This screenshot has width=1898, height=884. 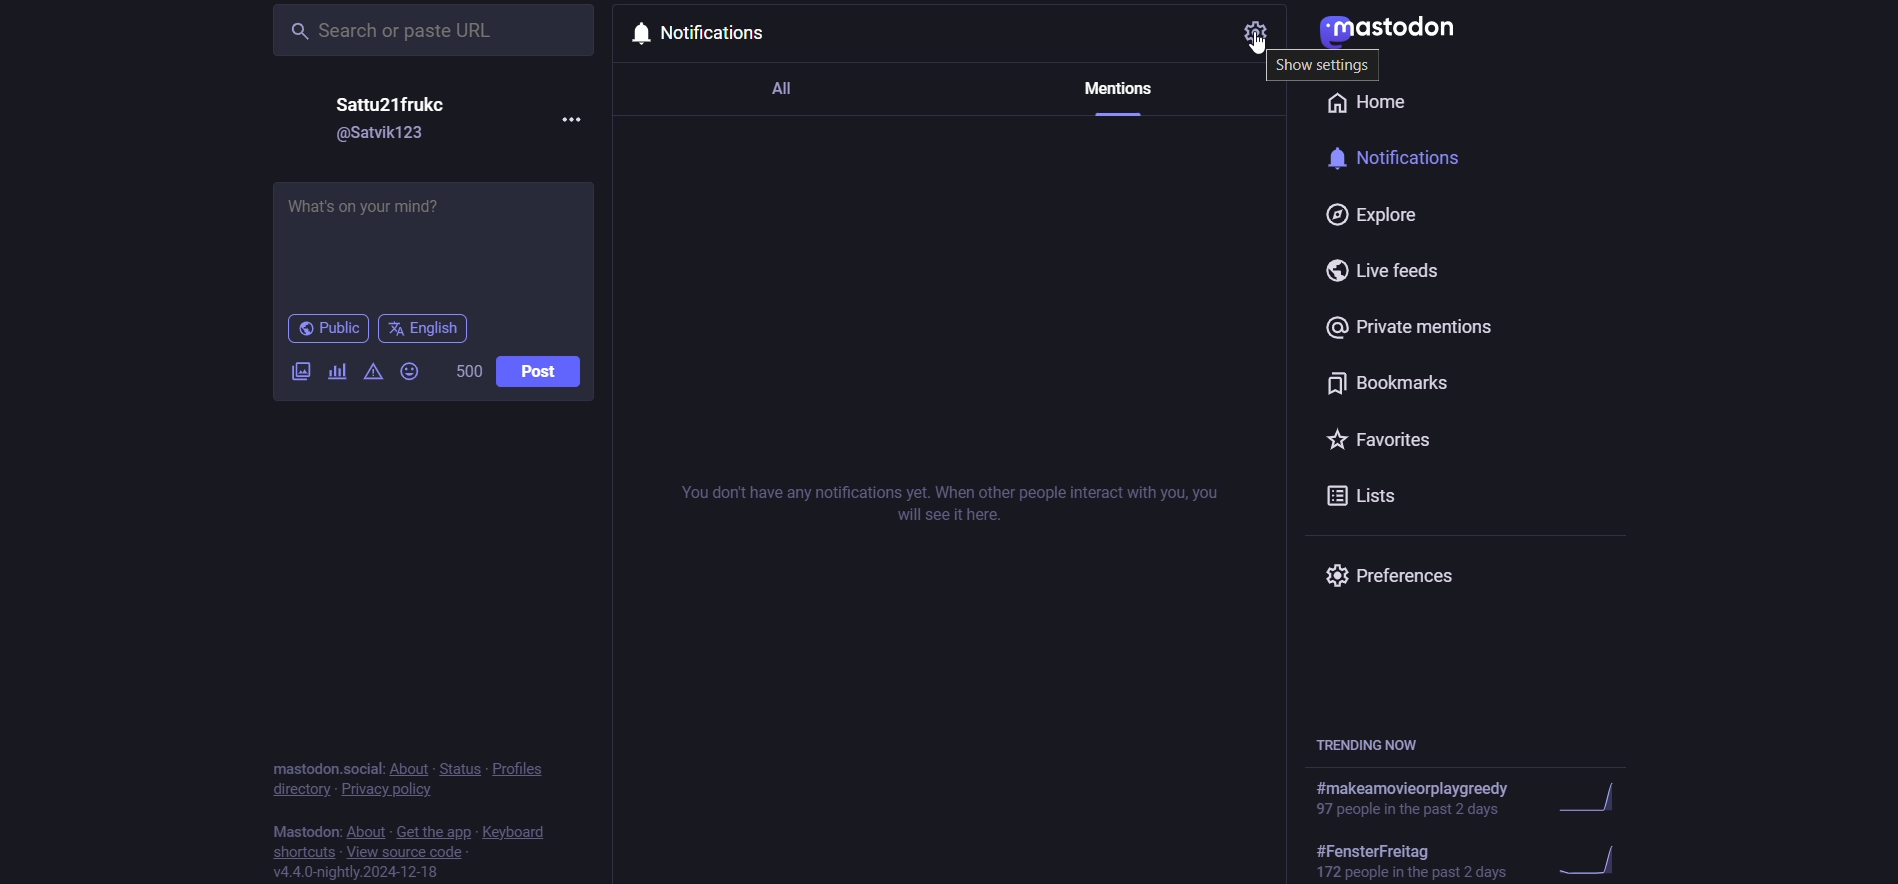 I want to click on Live feeds, so click(x=1383, y=270).